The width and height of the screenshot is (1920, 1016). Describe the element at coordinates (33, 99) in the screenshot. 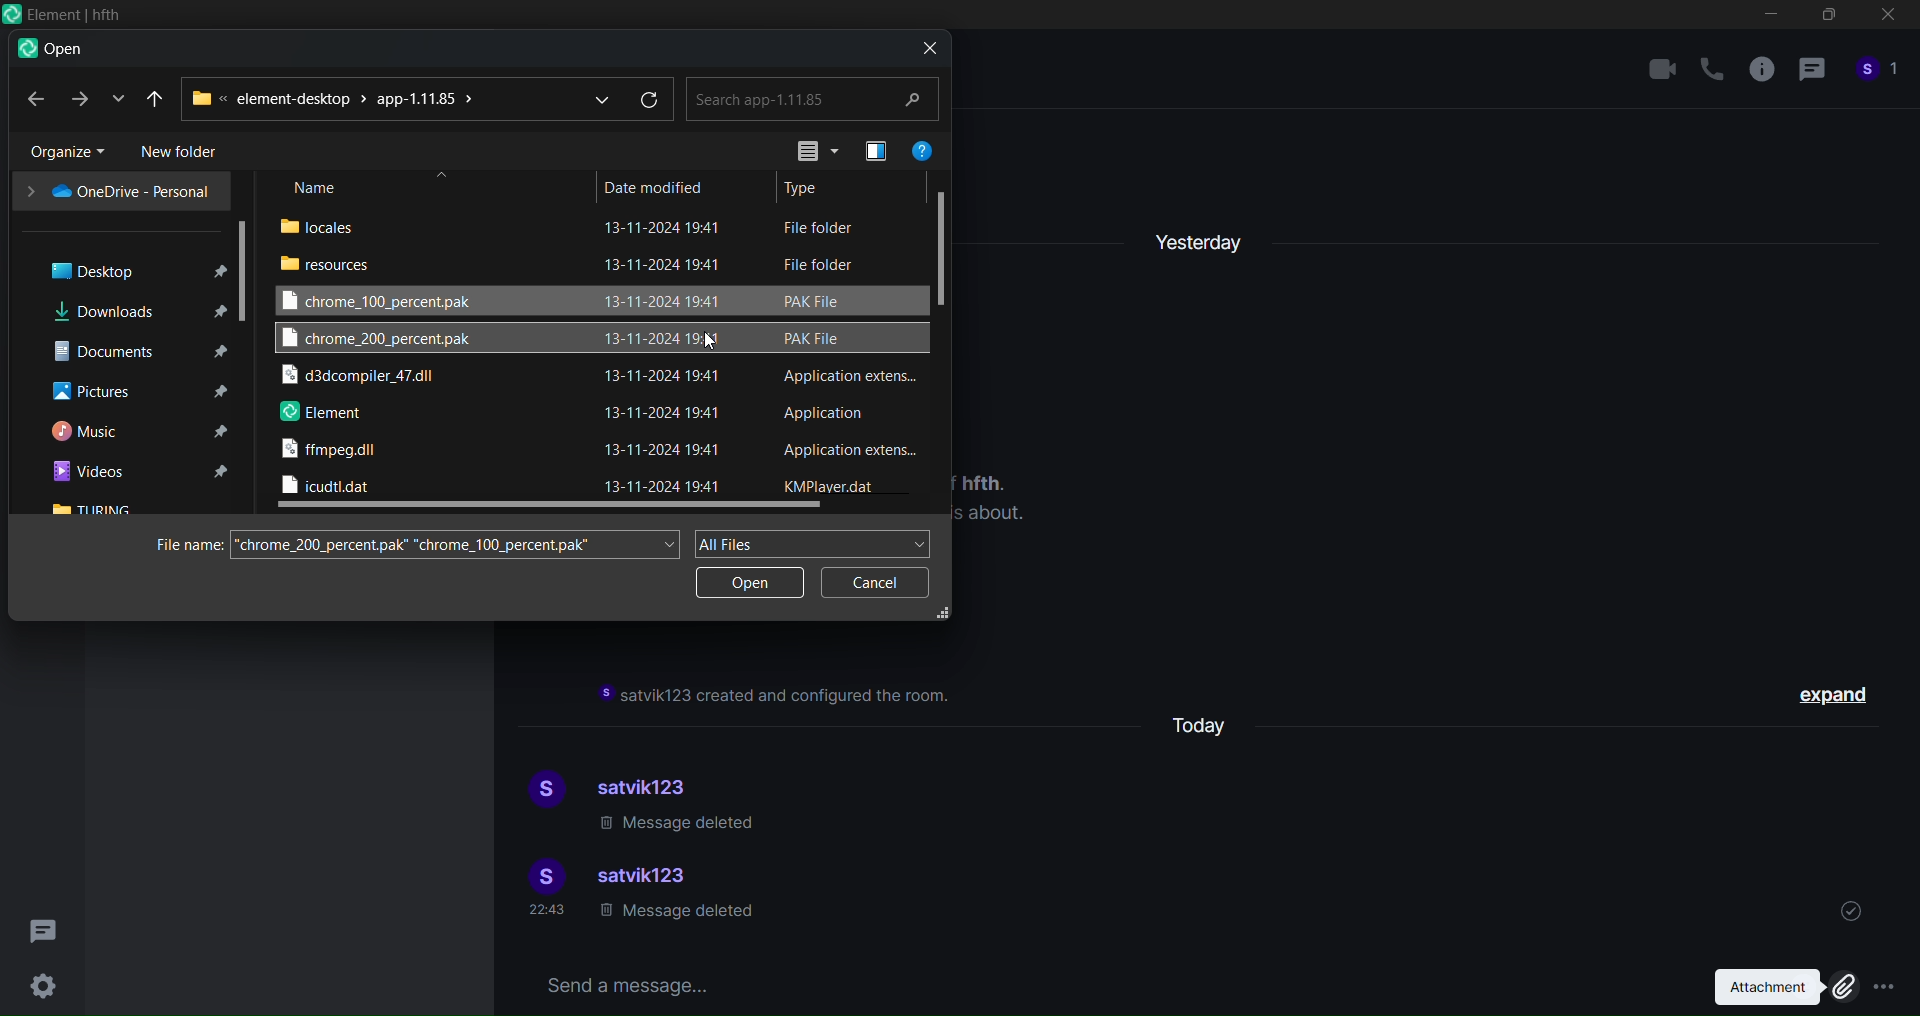

I see `back` at that location.